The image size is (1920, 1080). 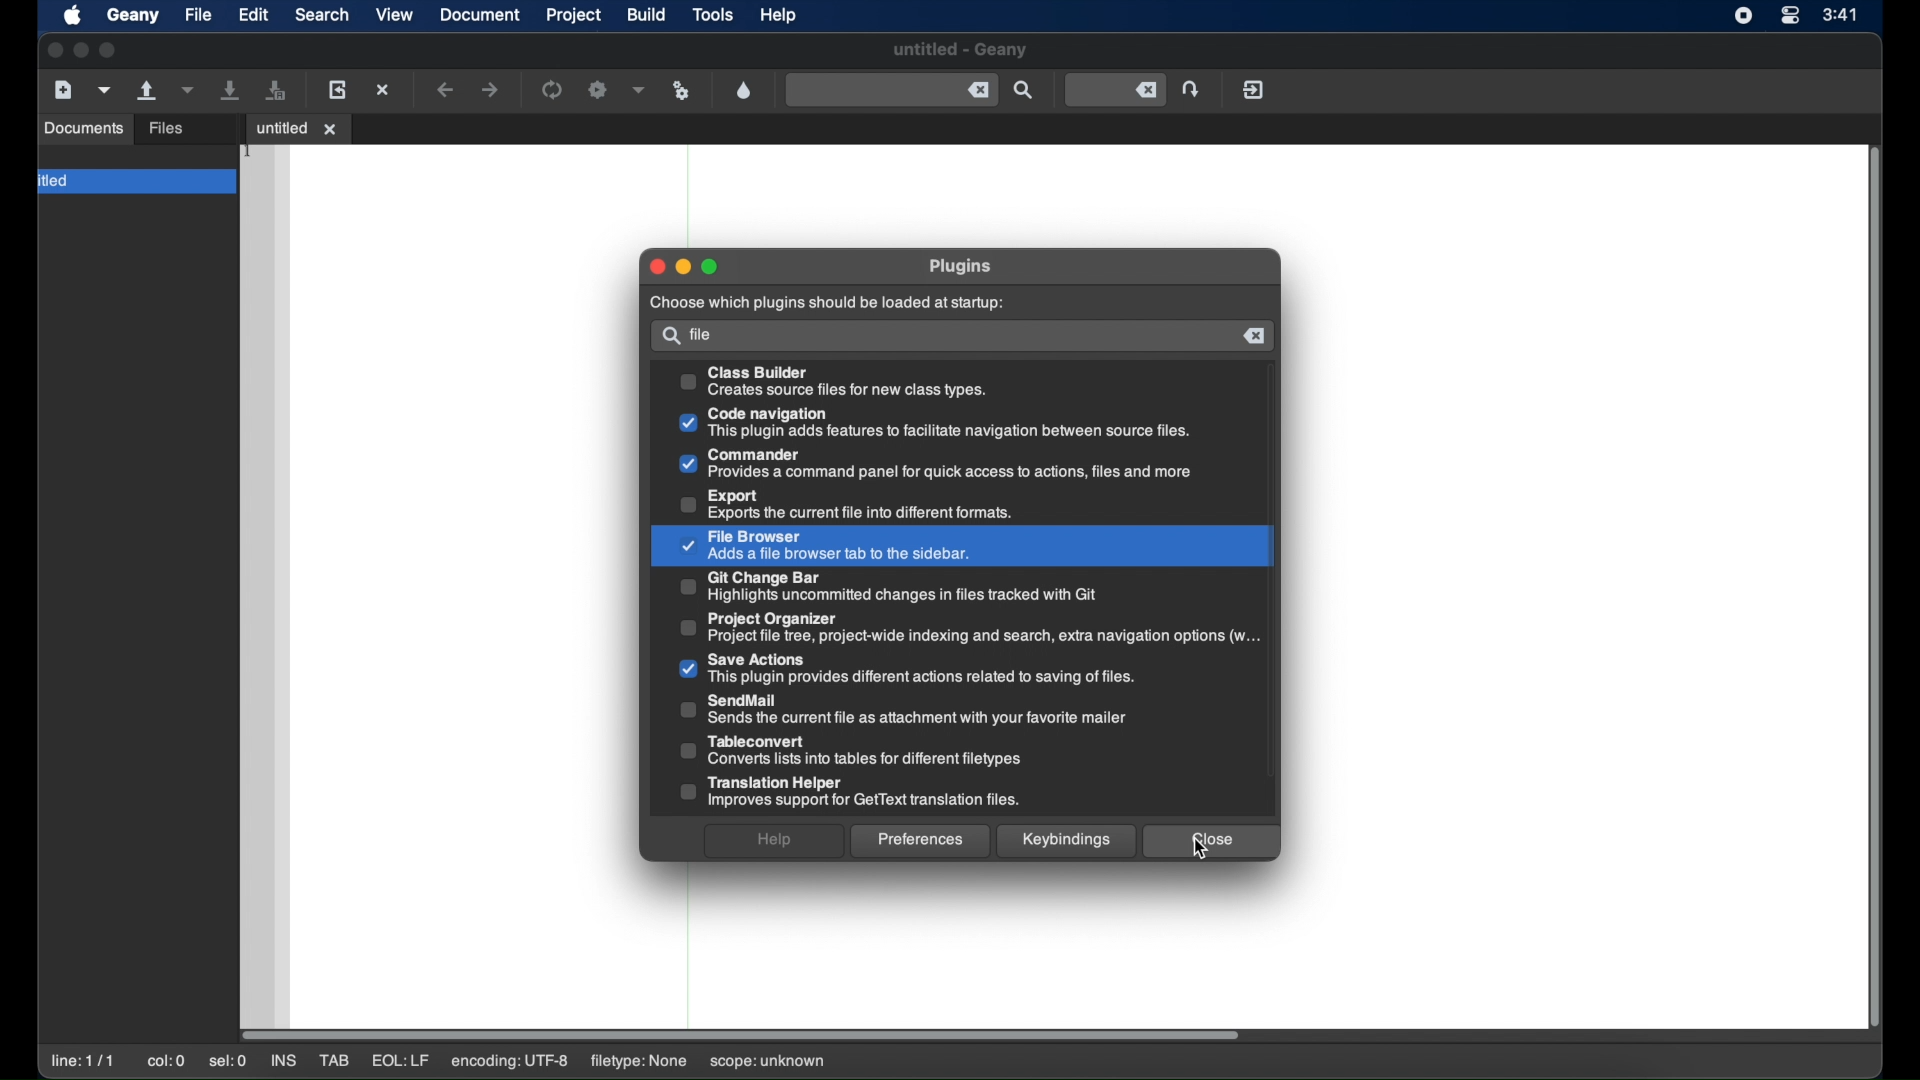 I want to click on open a recent file, so click(x=190, y=91).